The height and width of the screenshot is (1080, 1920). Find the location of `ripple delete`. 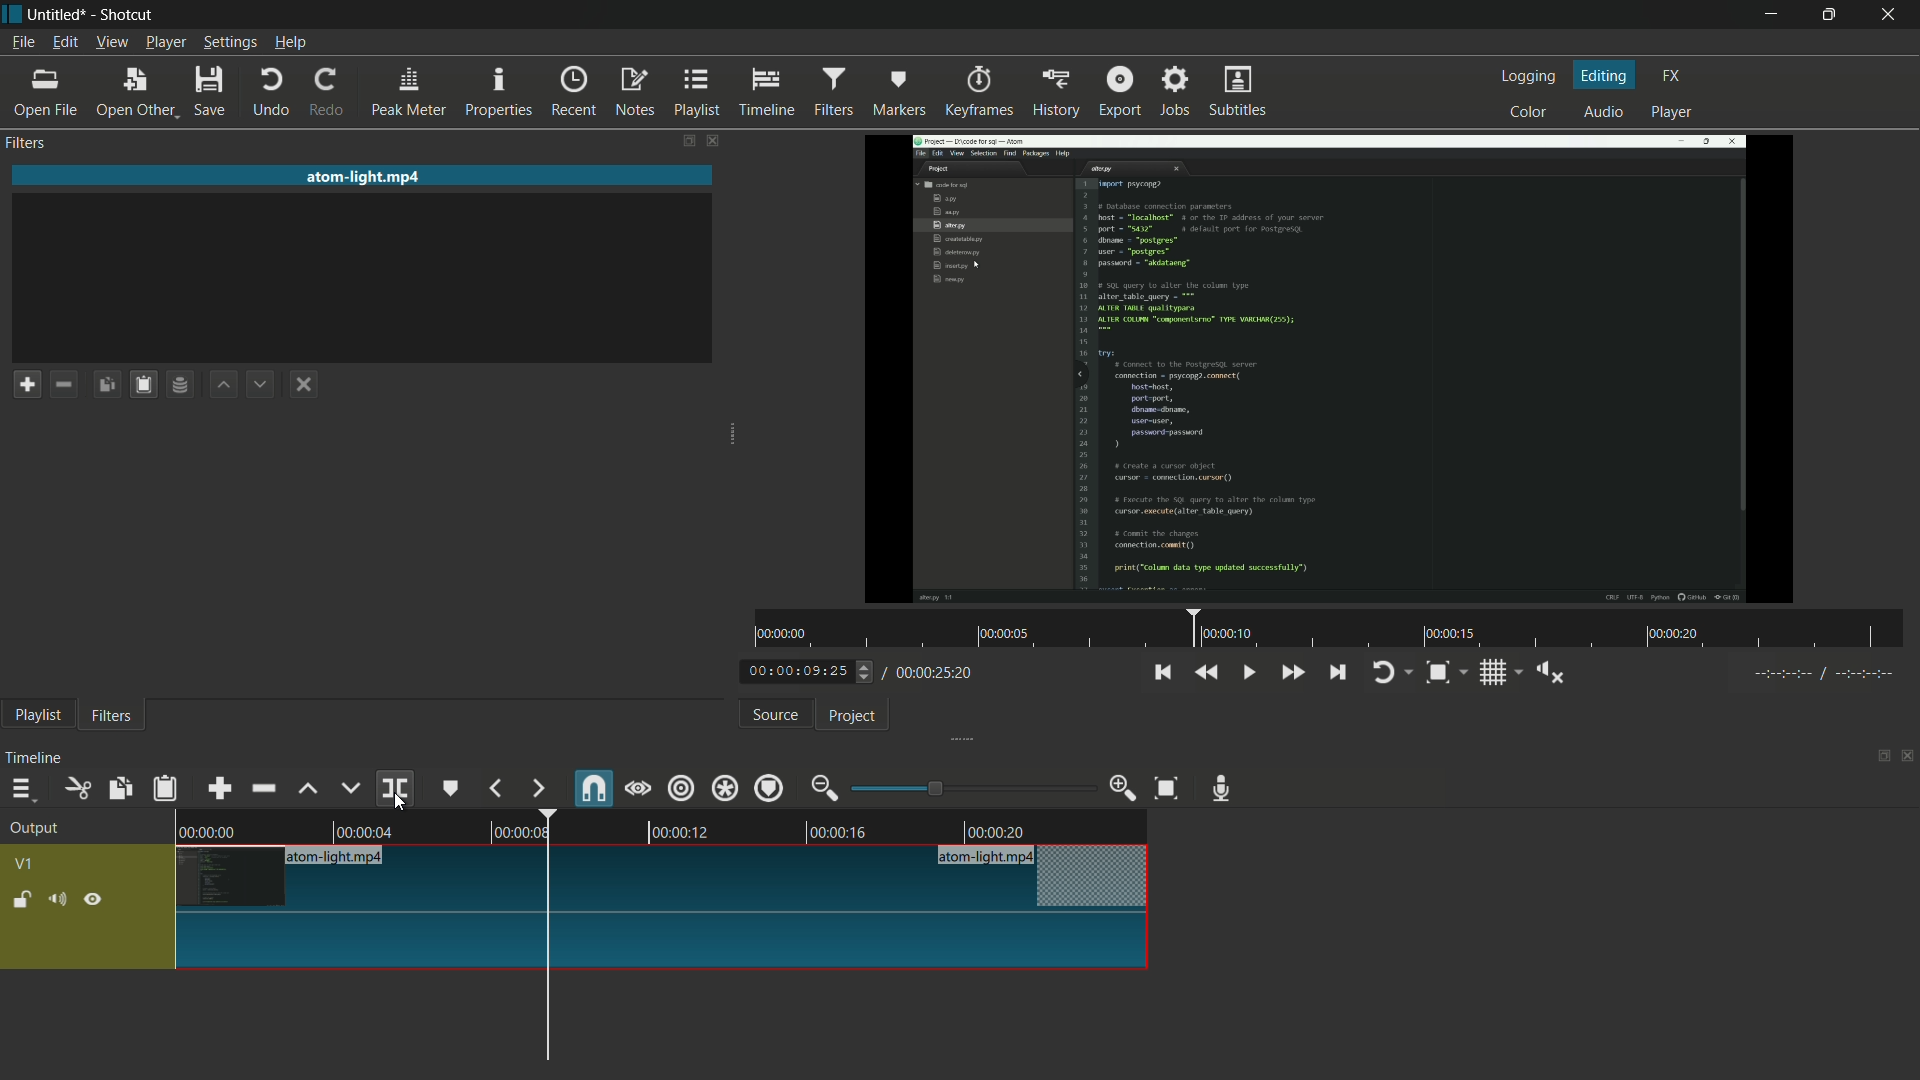

ripple delete is located at coordinates (263, 787).